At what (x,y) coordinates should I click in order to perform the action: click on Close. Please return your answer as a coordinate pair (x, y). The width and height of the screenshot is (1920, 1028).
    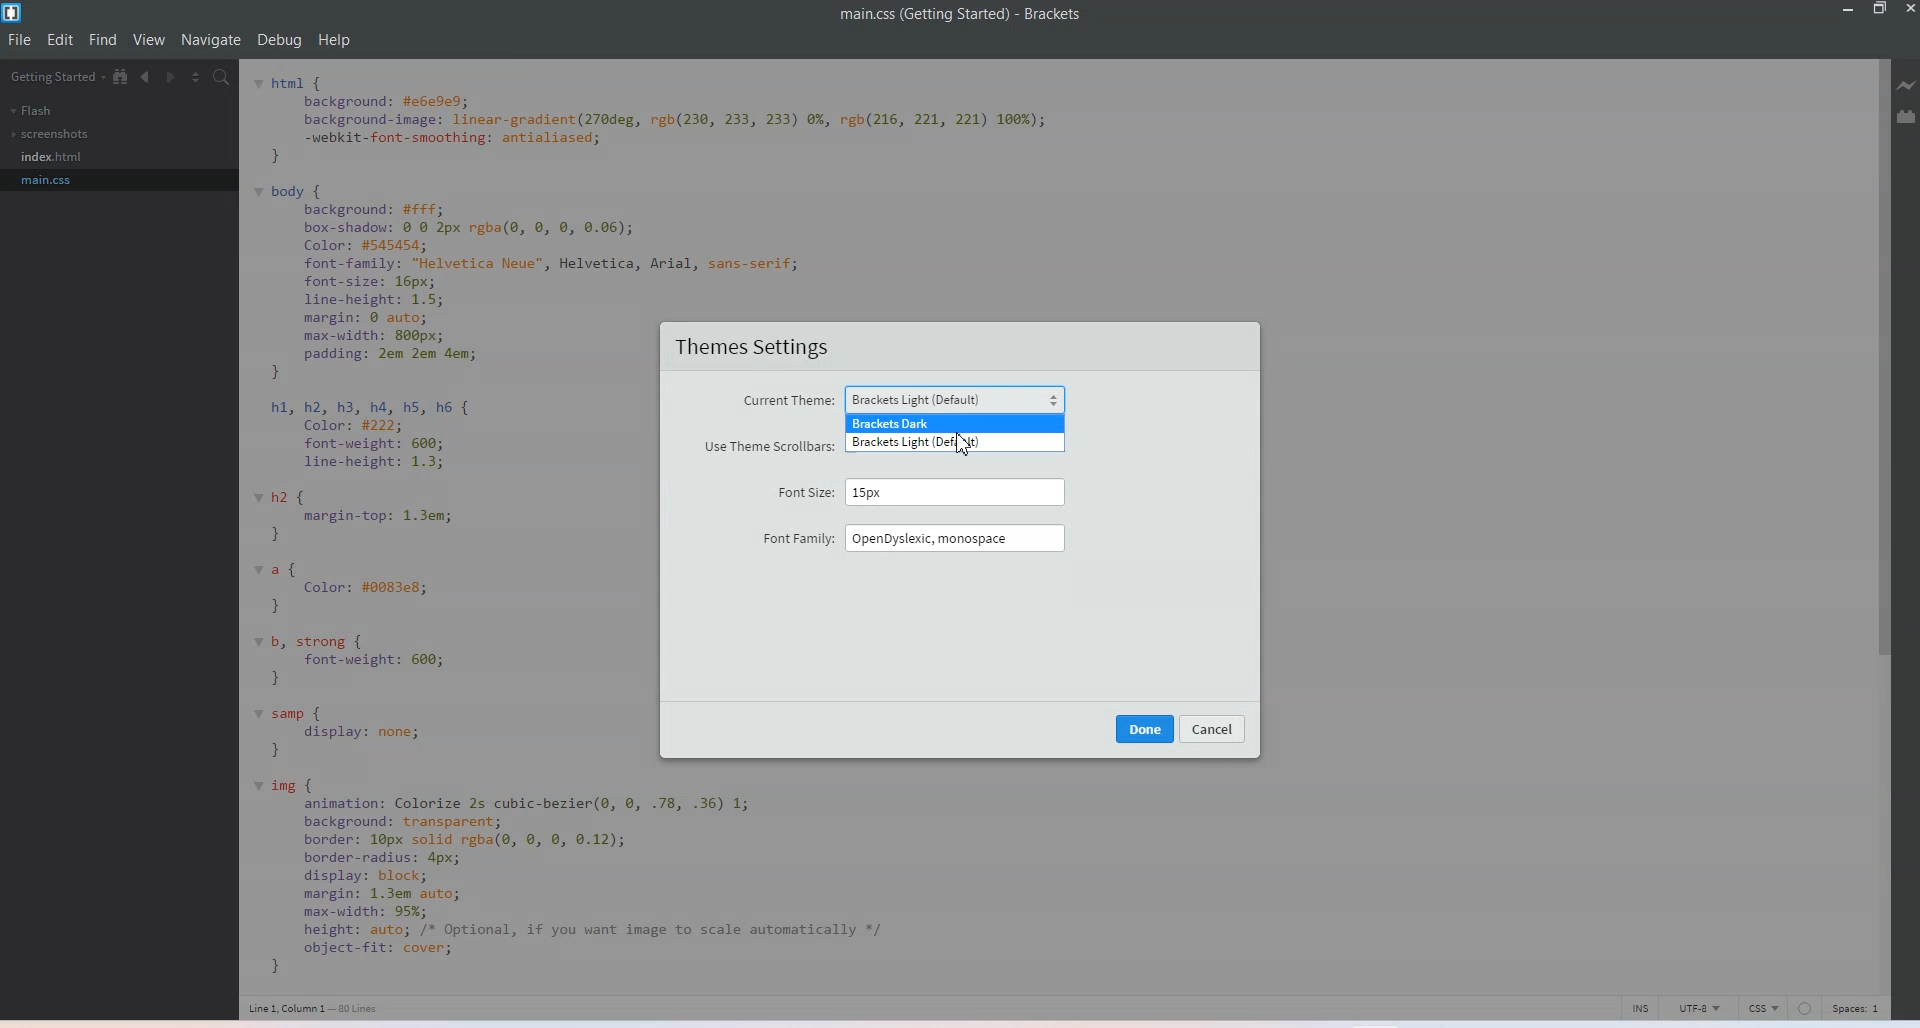
    Looking at the image, I should click on (1908, 9).